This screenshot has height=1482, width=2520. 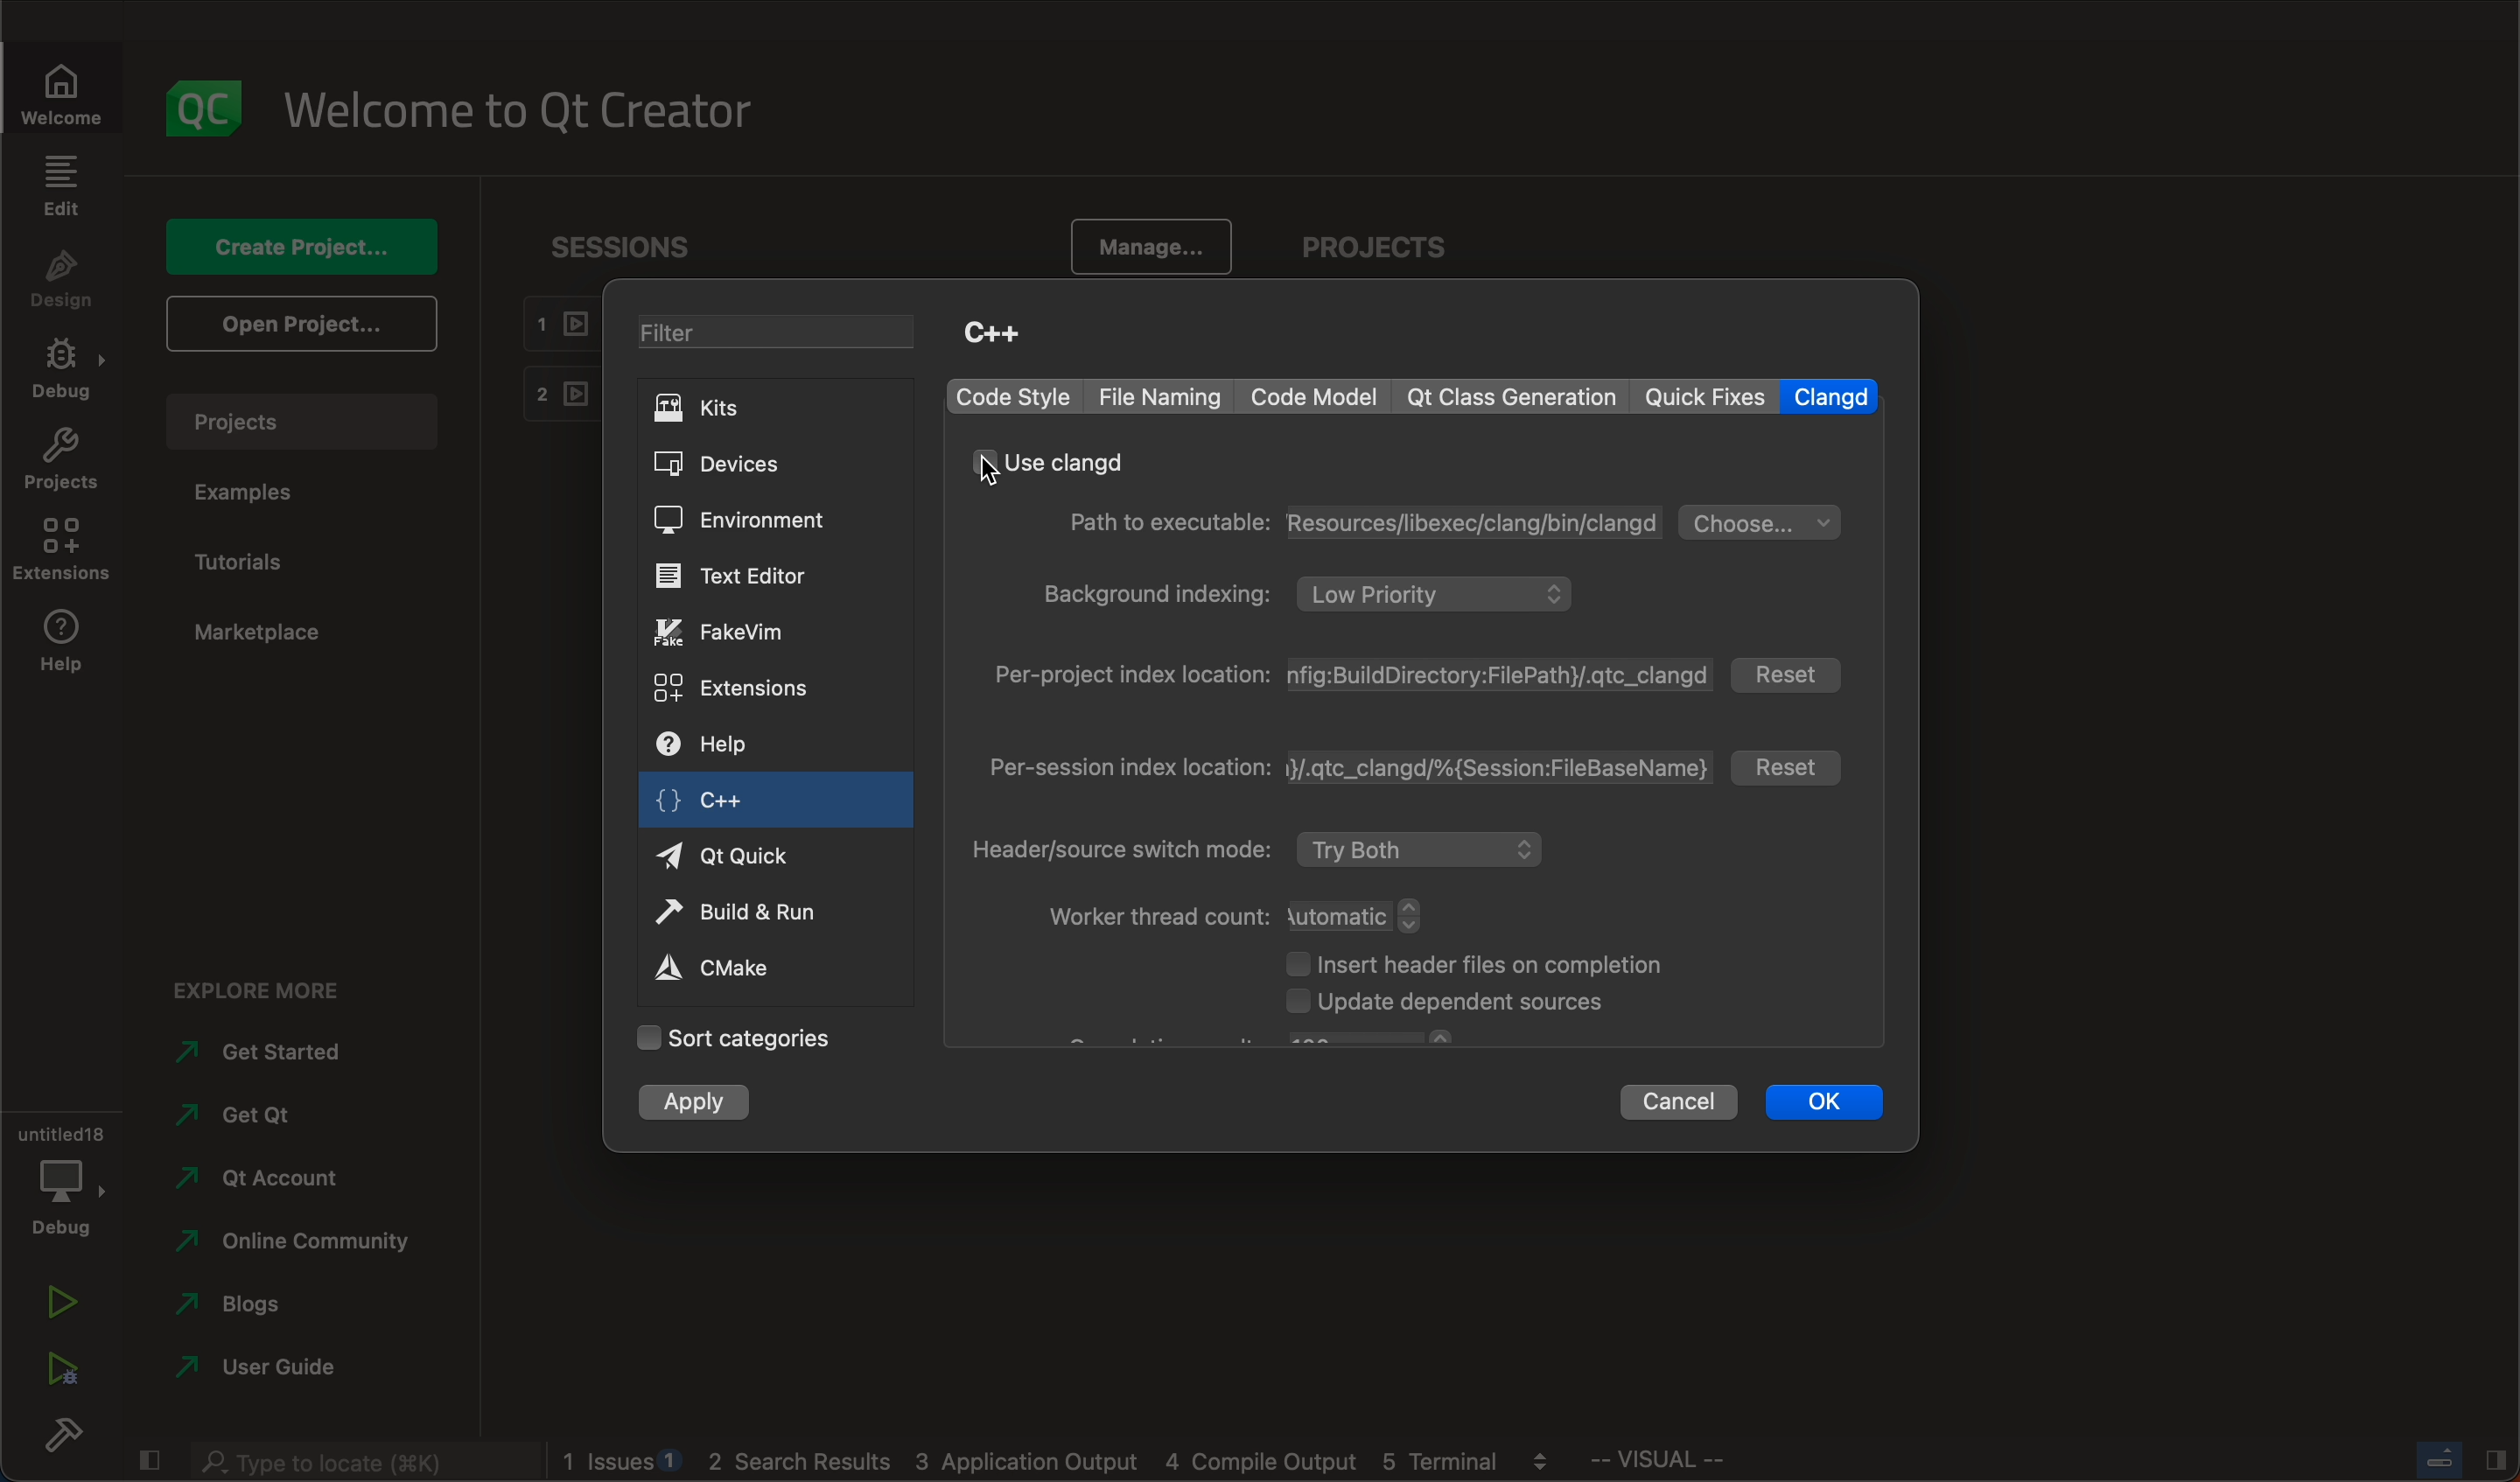 I want to click on open projects, so click(x=308, y=322).